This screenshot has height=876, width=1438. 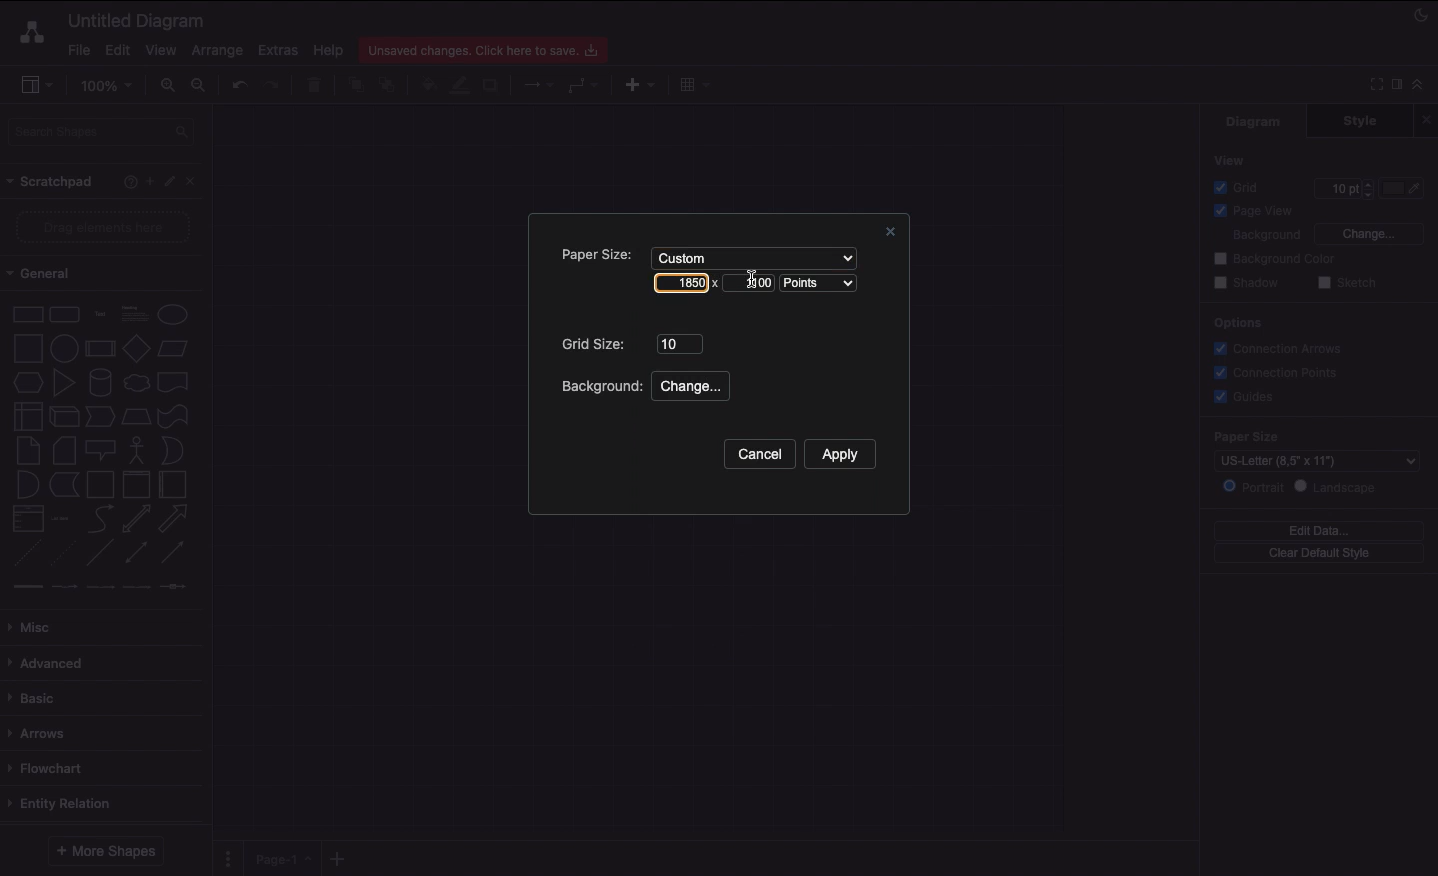 What do you see at coordinates (173, 449) in the screenshot?
I see `Or` at bounding box center [173, 449].